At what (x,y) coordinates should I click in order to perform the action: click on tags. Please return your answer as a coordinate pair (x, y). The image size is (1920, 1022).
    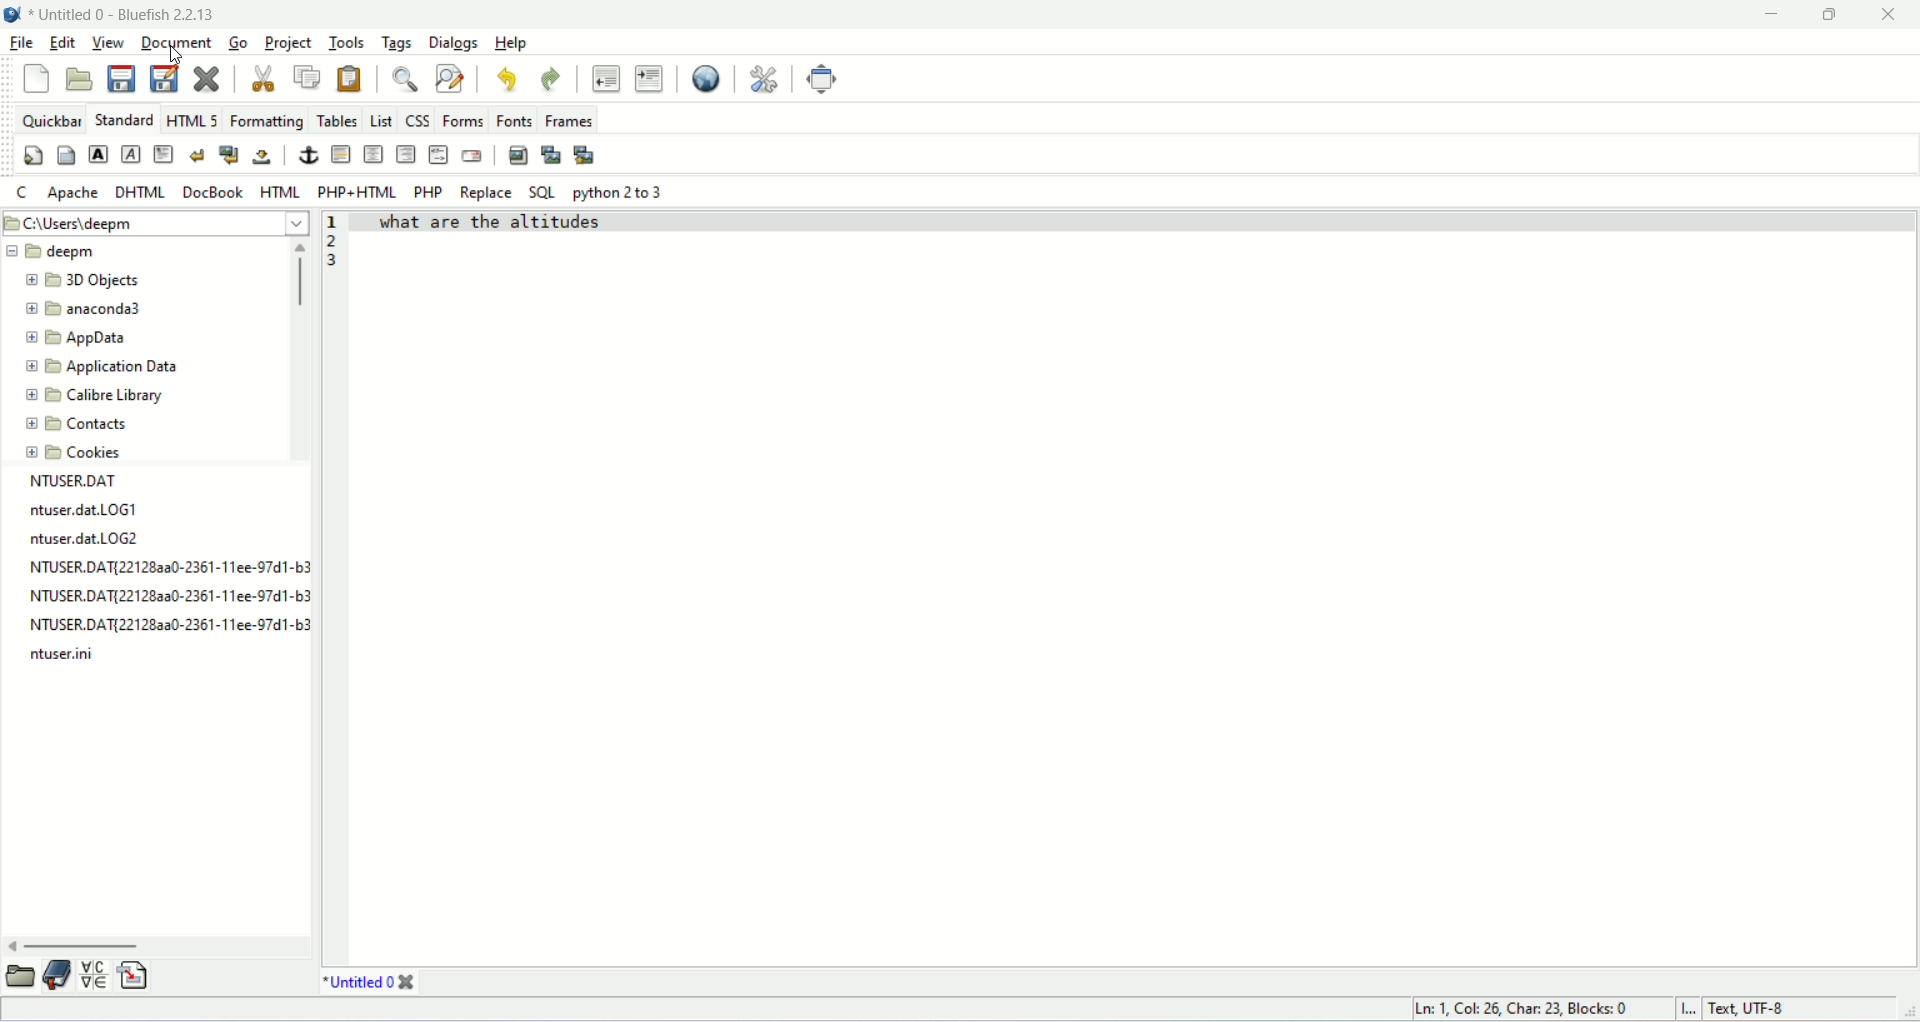
    Looking at the image, I should click on (396, 44).